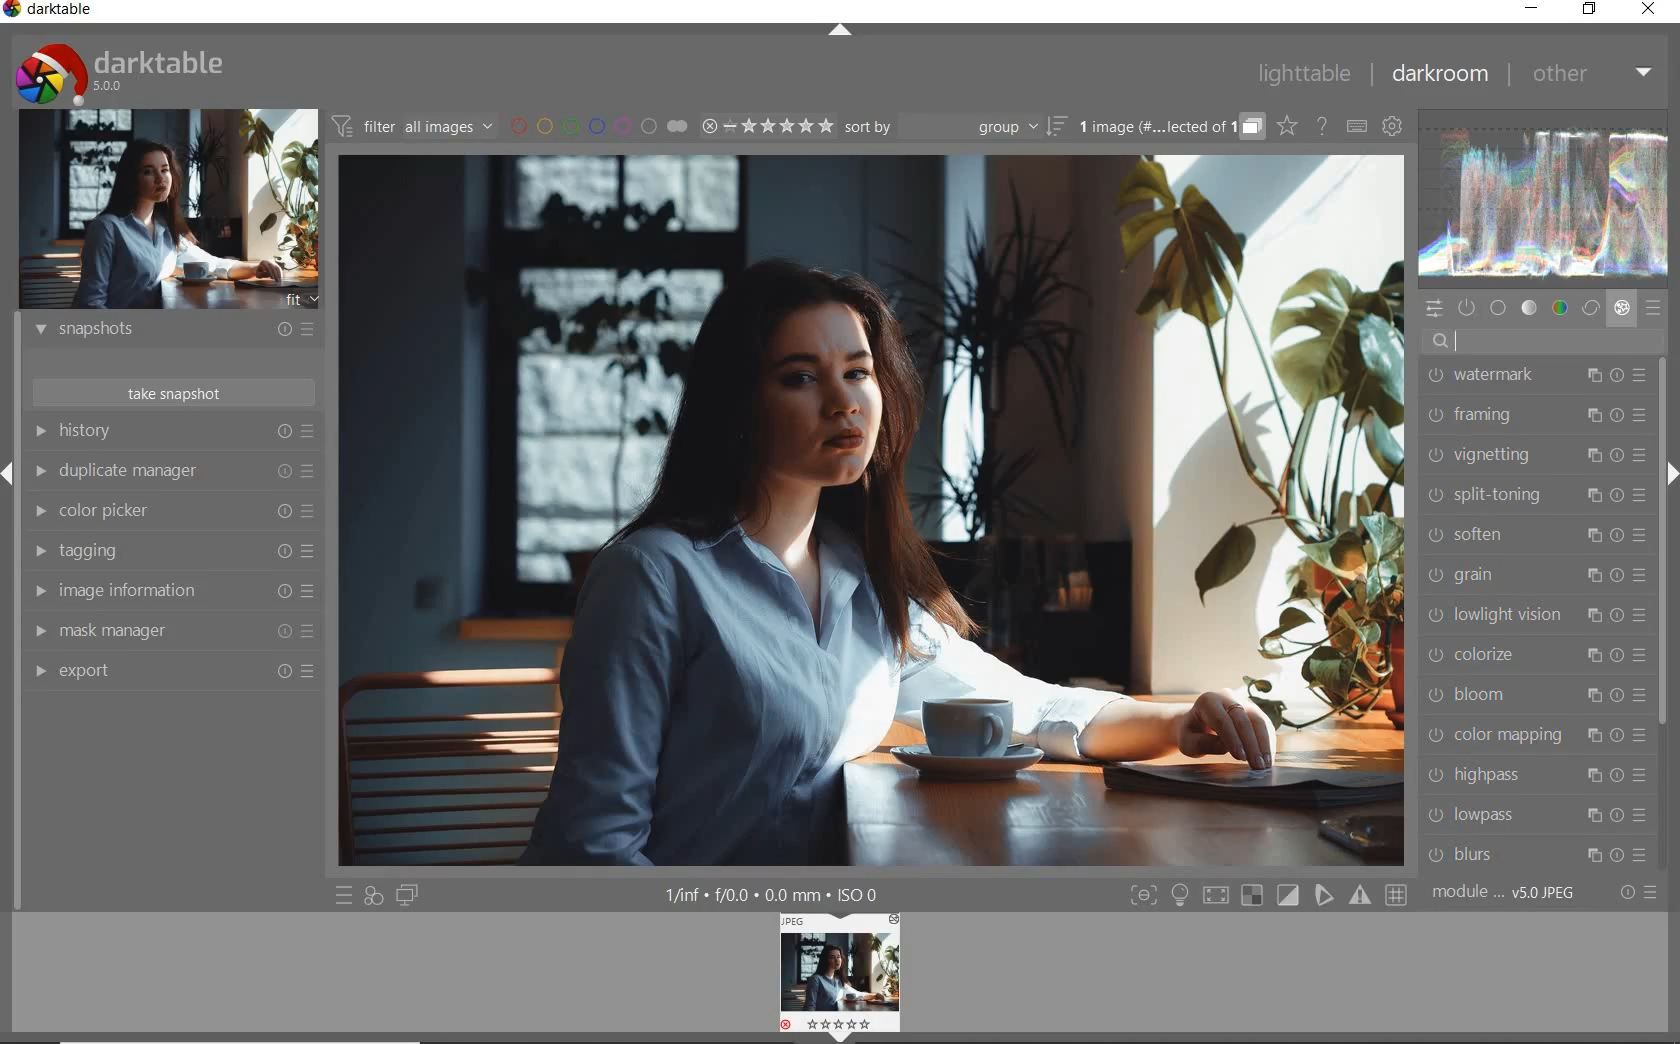 Image resolution: width=1680 pixels, height=1044 pixels. I want to click on watermark, so click(1533, 380).